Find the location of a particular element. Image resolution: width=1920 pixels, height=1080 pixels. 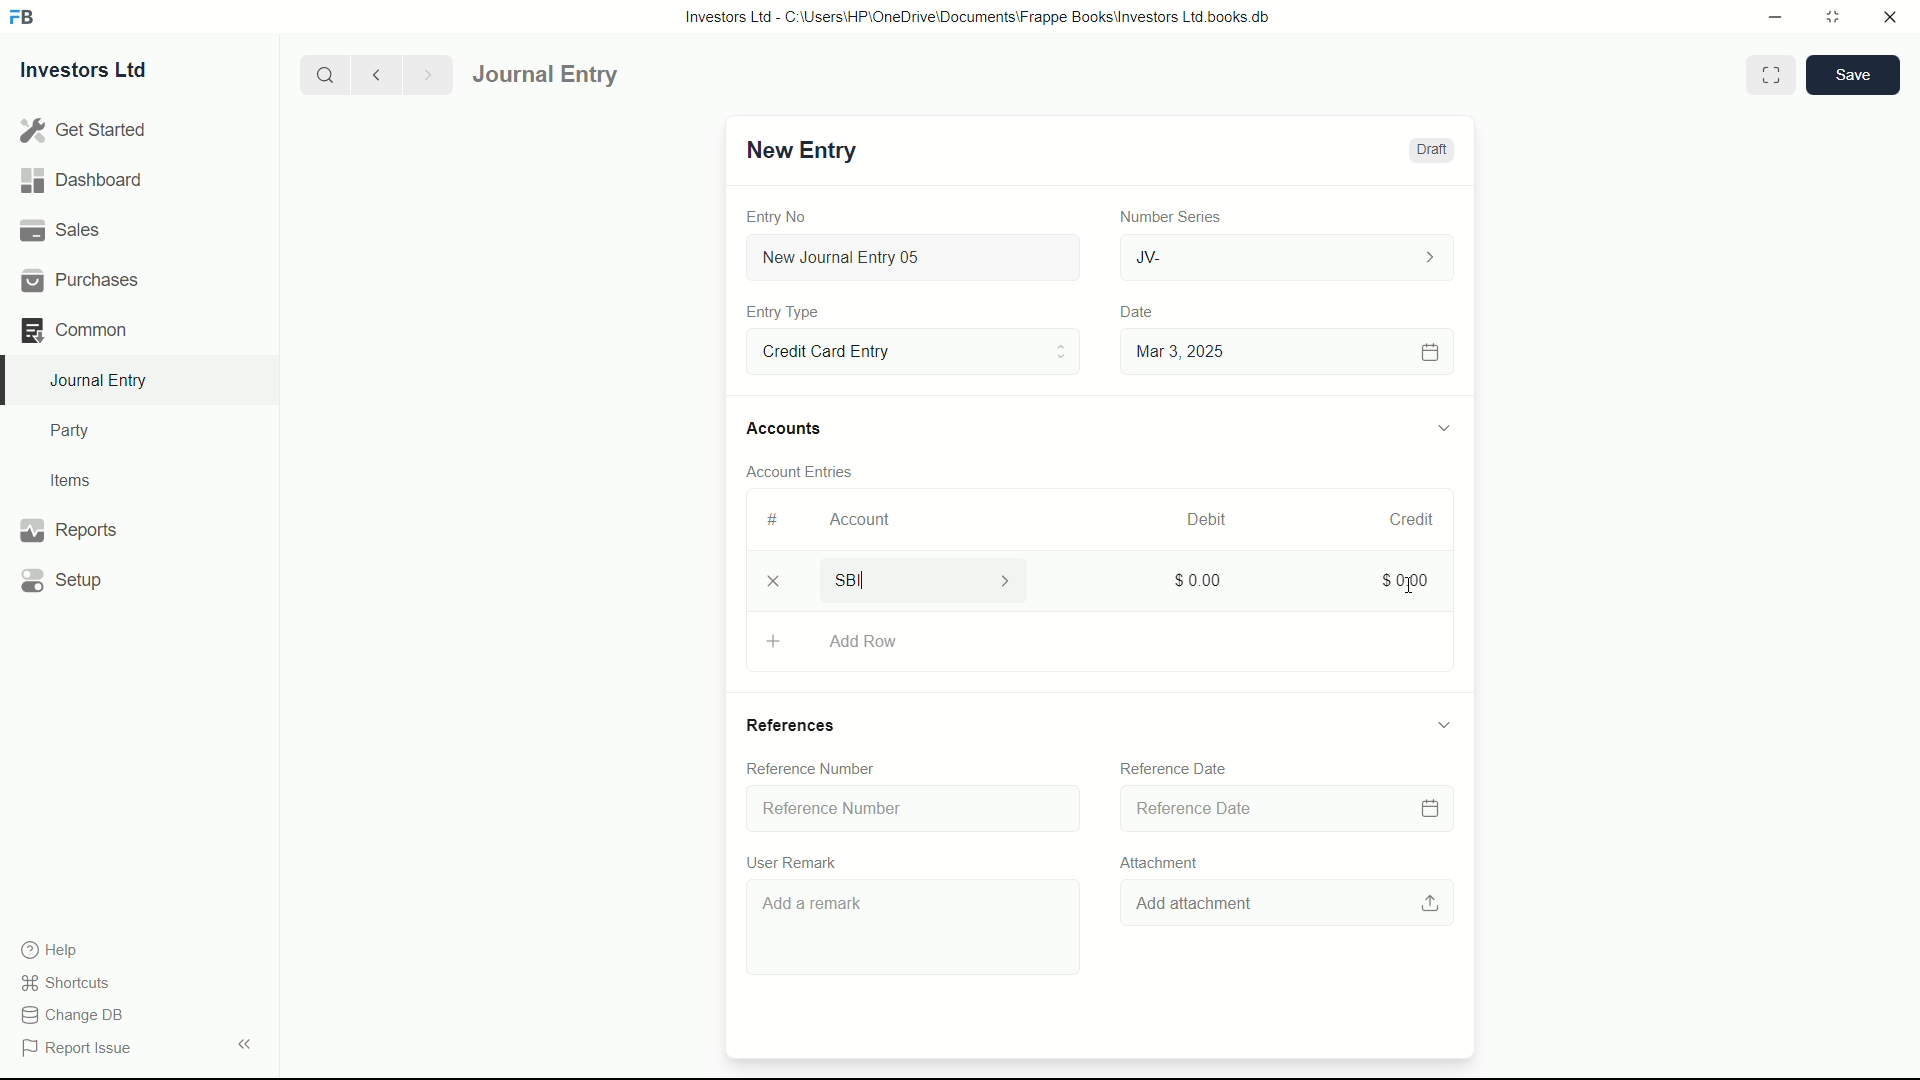

Reference Date is located at coordinates (1173, 768).